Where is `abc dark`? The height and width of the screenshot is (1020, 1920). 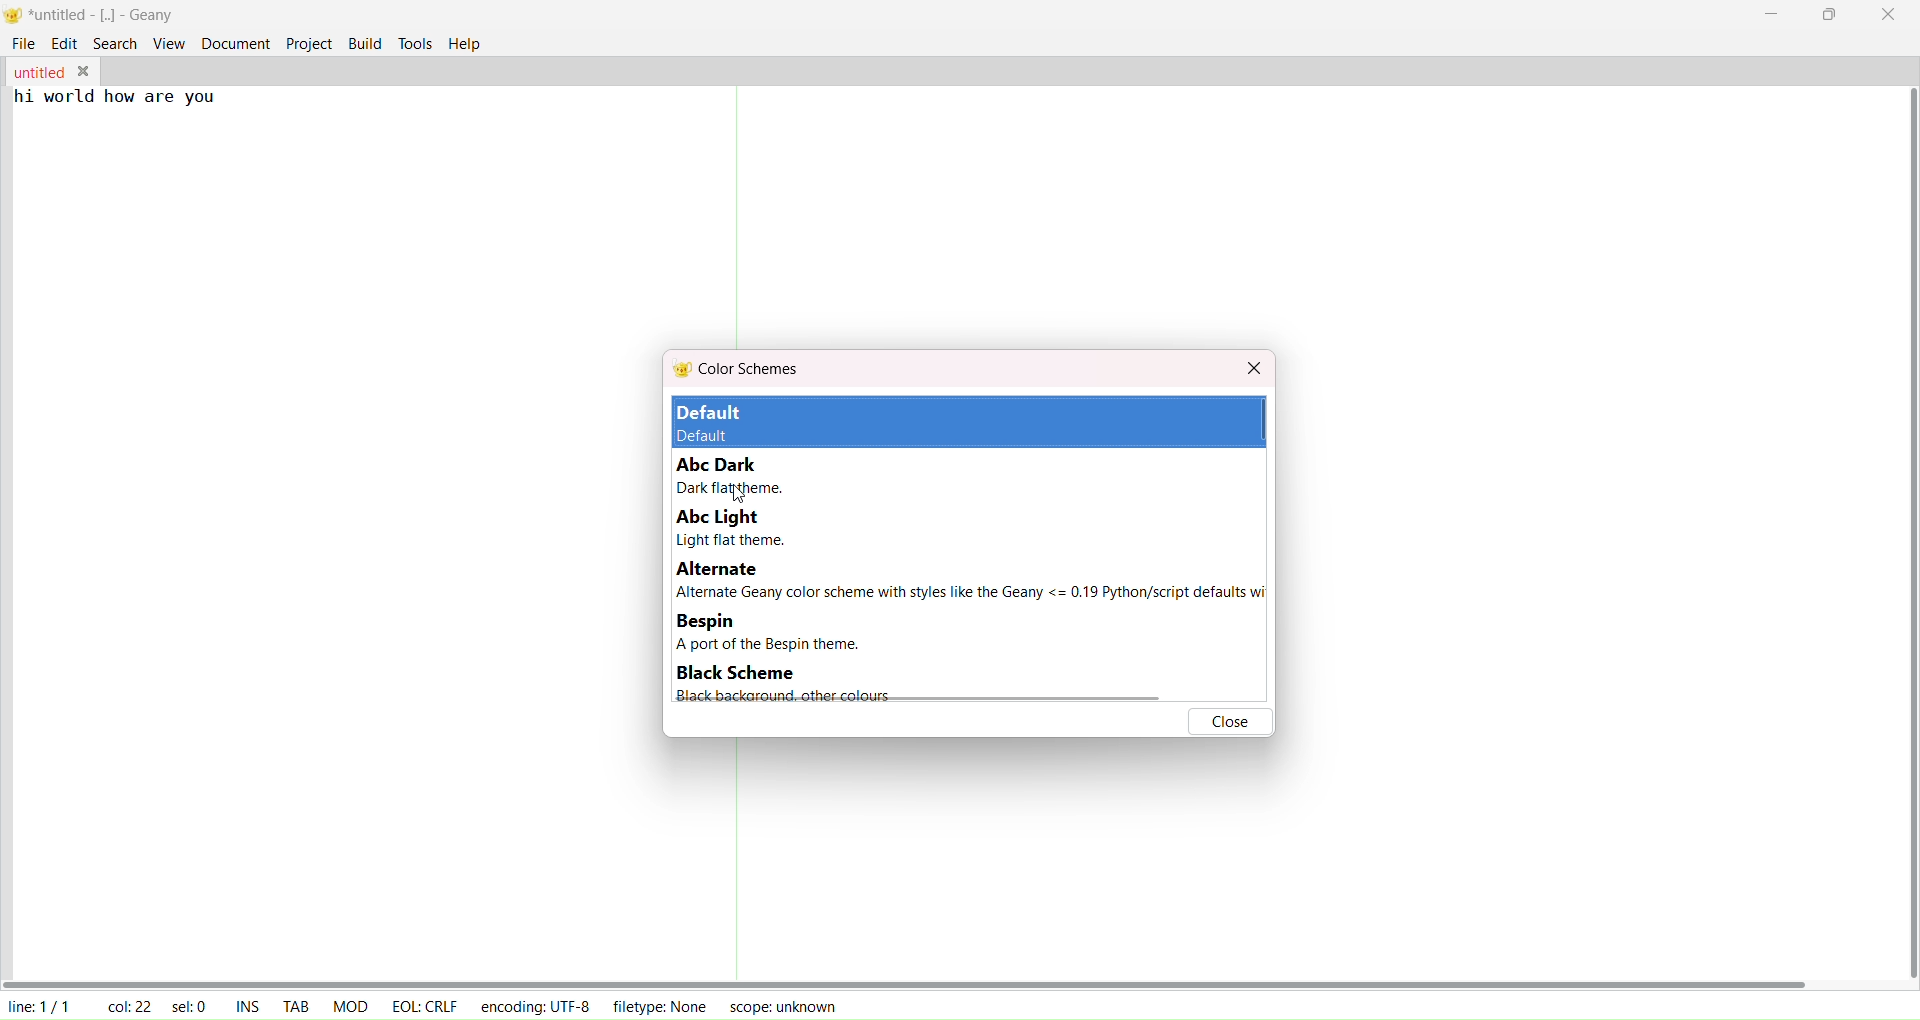 abc dark is located at coordinates (722, 464).